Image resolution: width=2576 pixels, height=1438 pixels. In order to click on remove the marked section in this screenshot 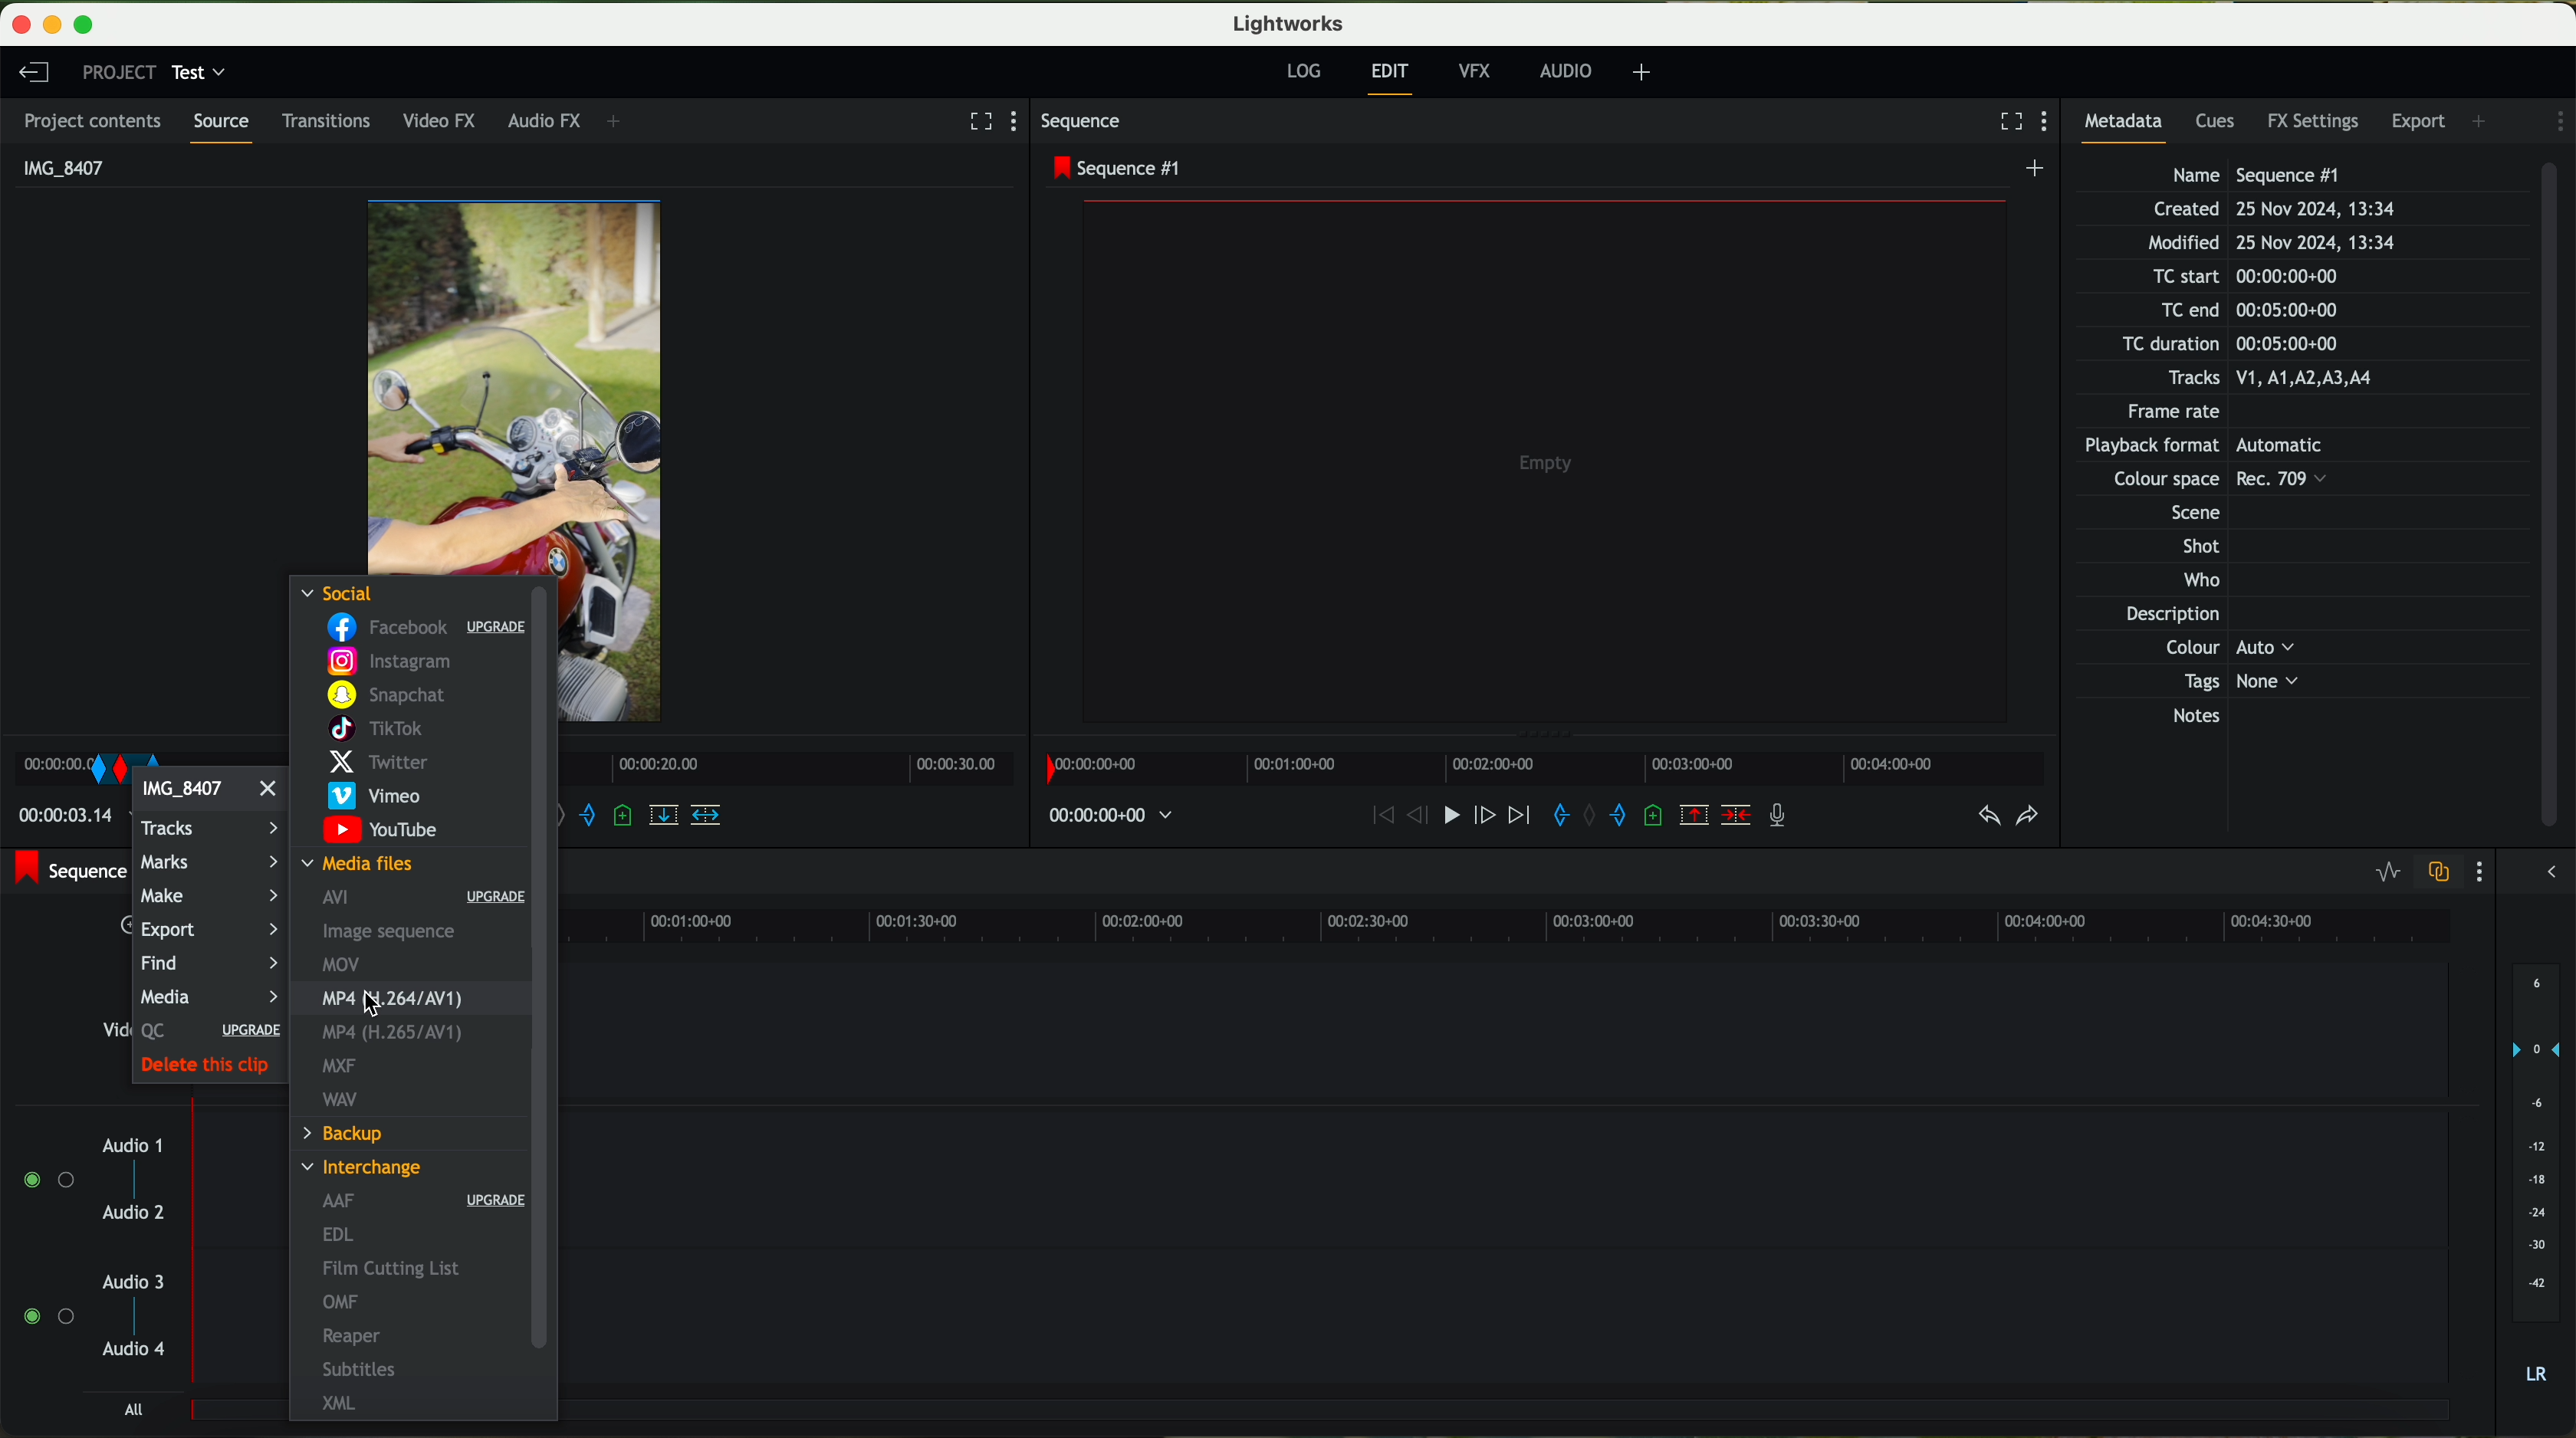, I will do `click(1696, 817)`.